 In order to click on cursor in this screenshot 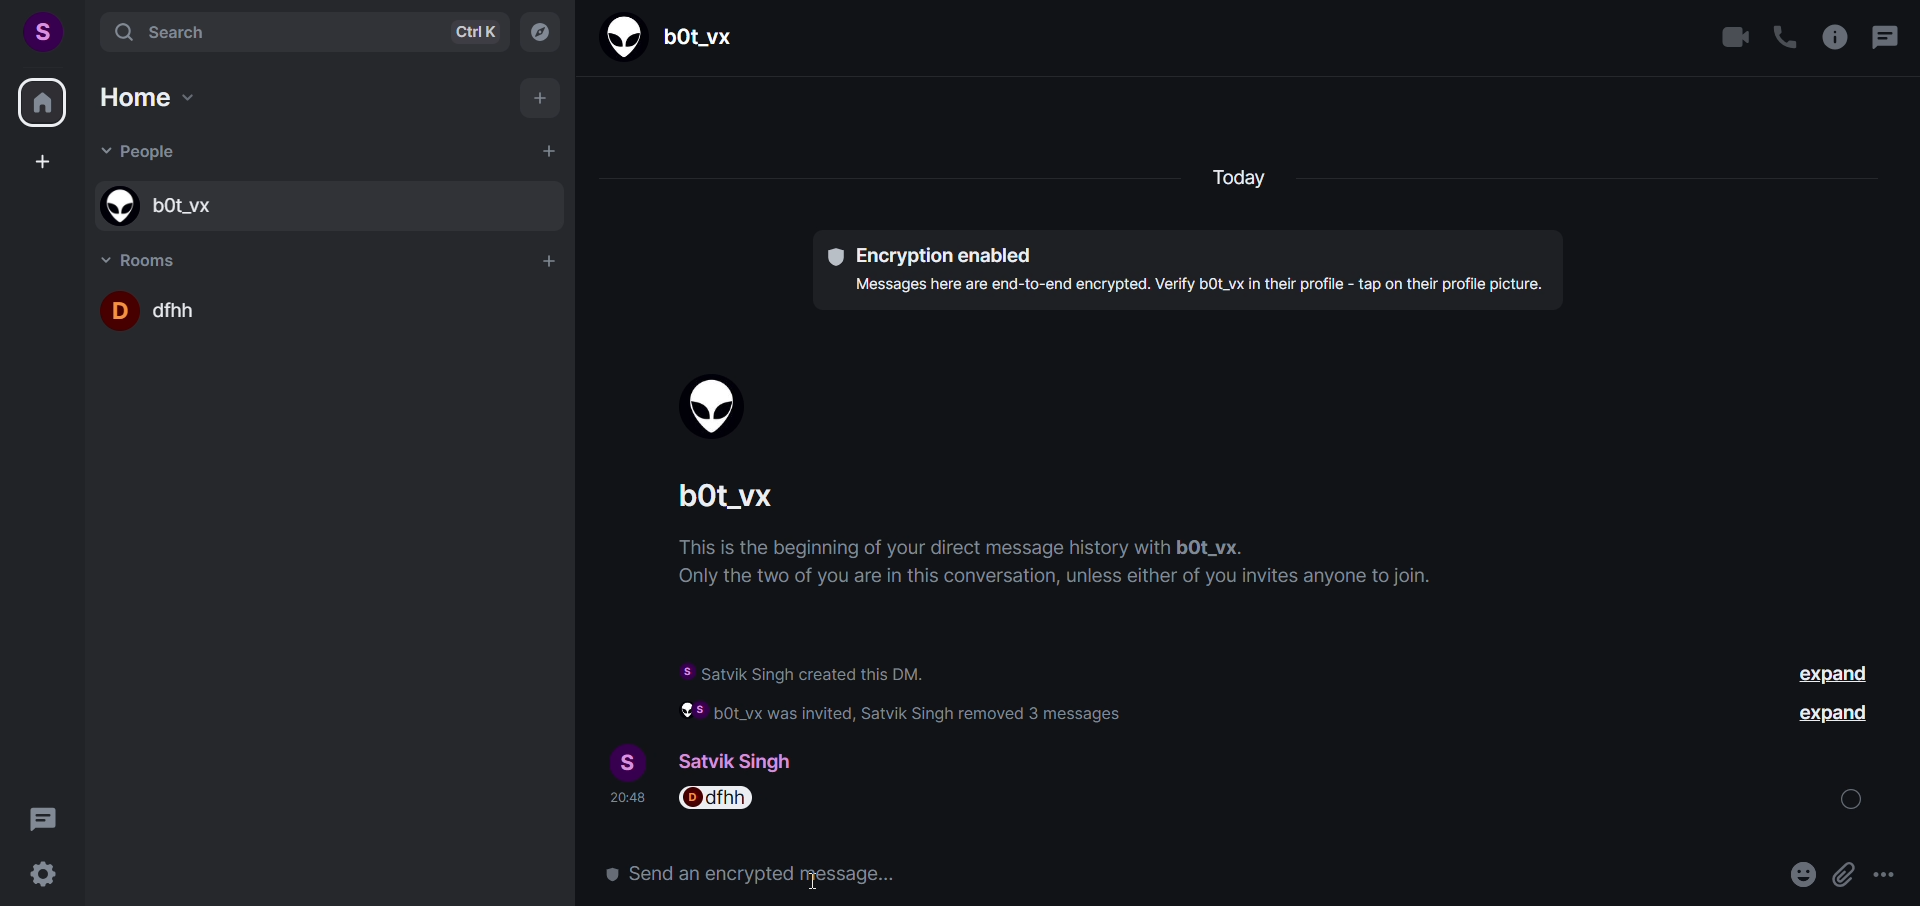, I will do `click(815, 881)`.